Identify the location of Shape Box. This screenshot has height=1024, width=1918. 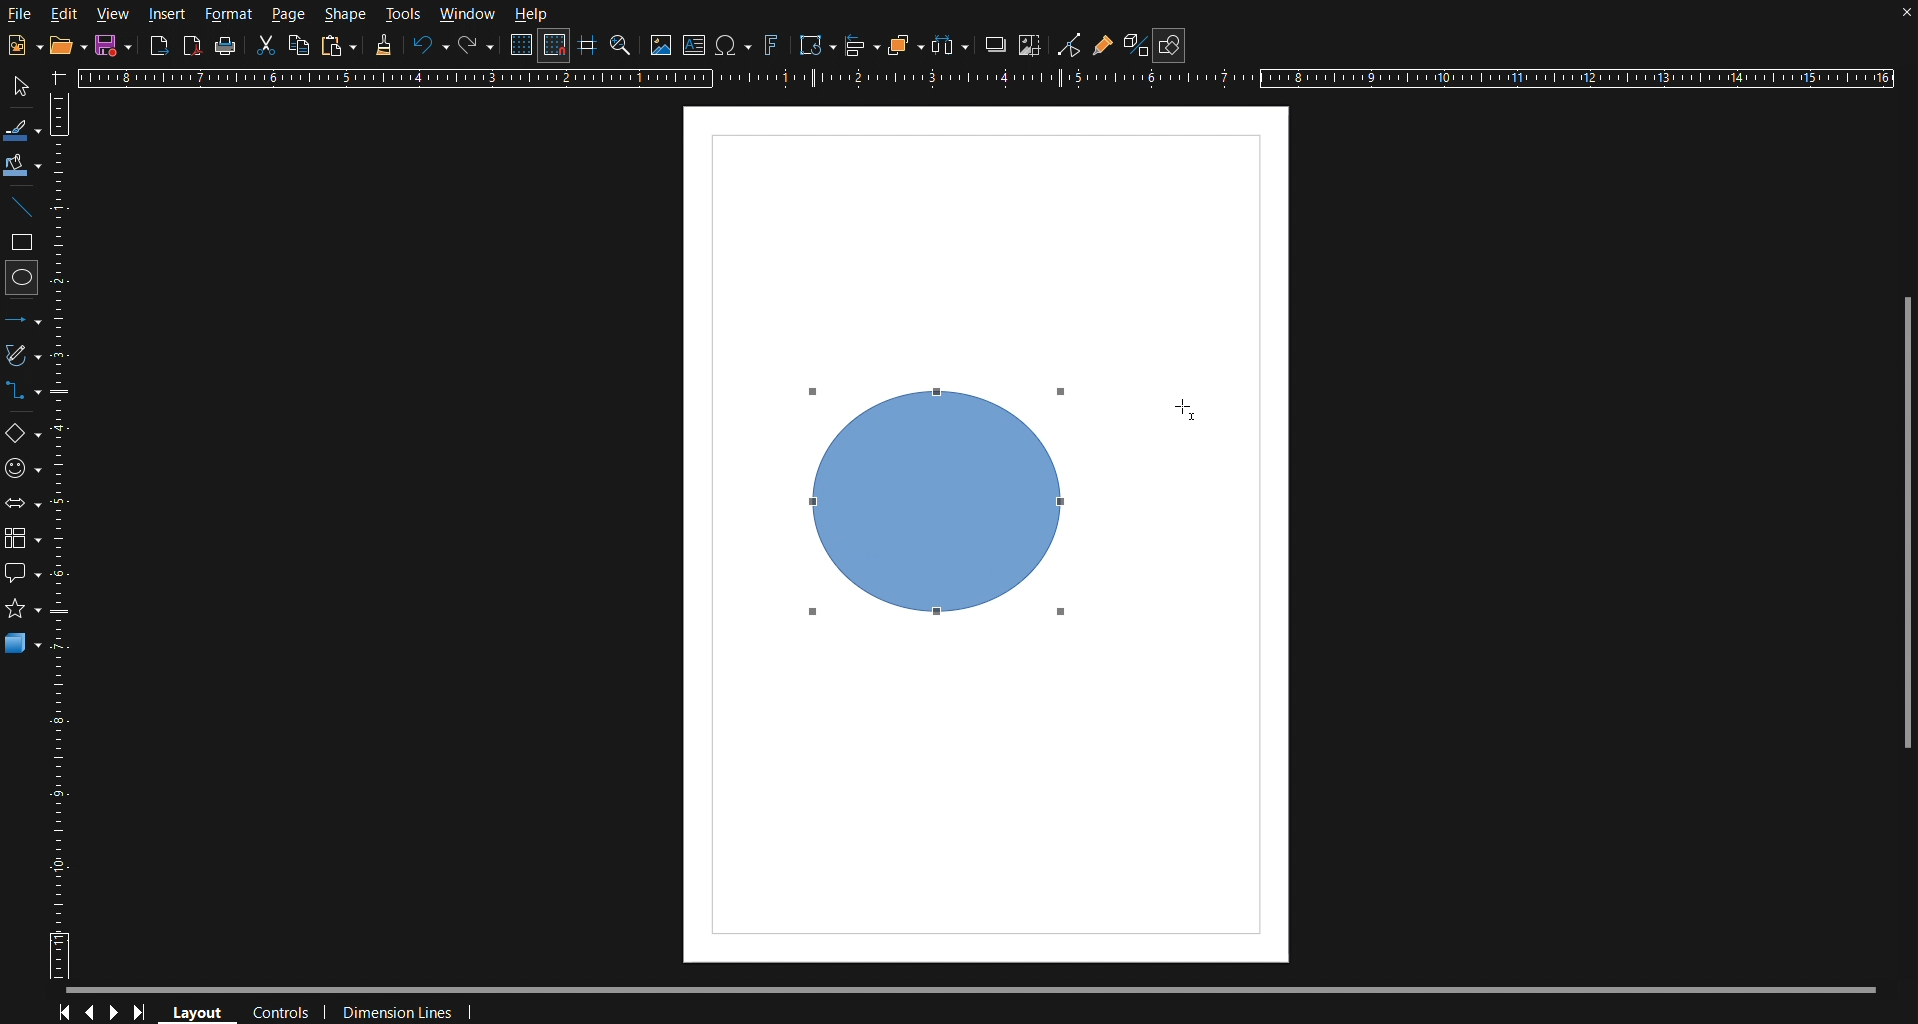
(932, 509).